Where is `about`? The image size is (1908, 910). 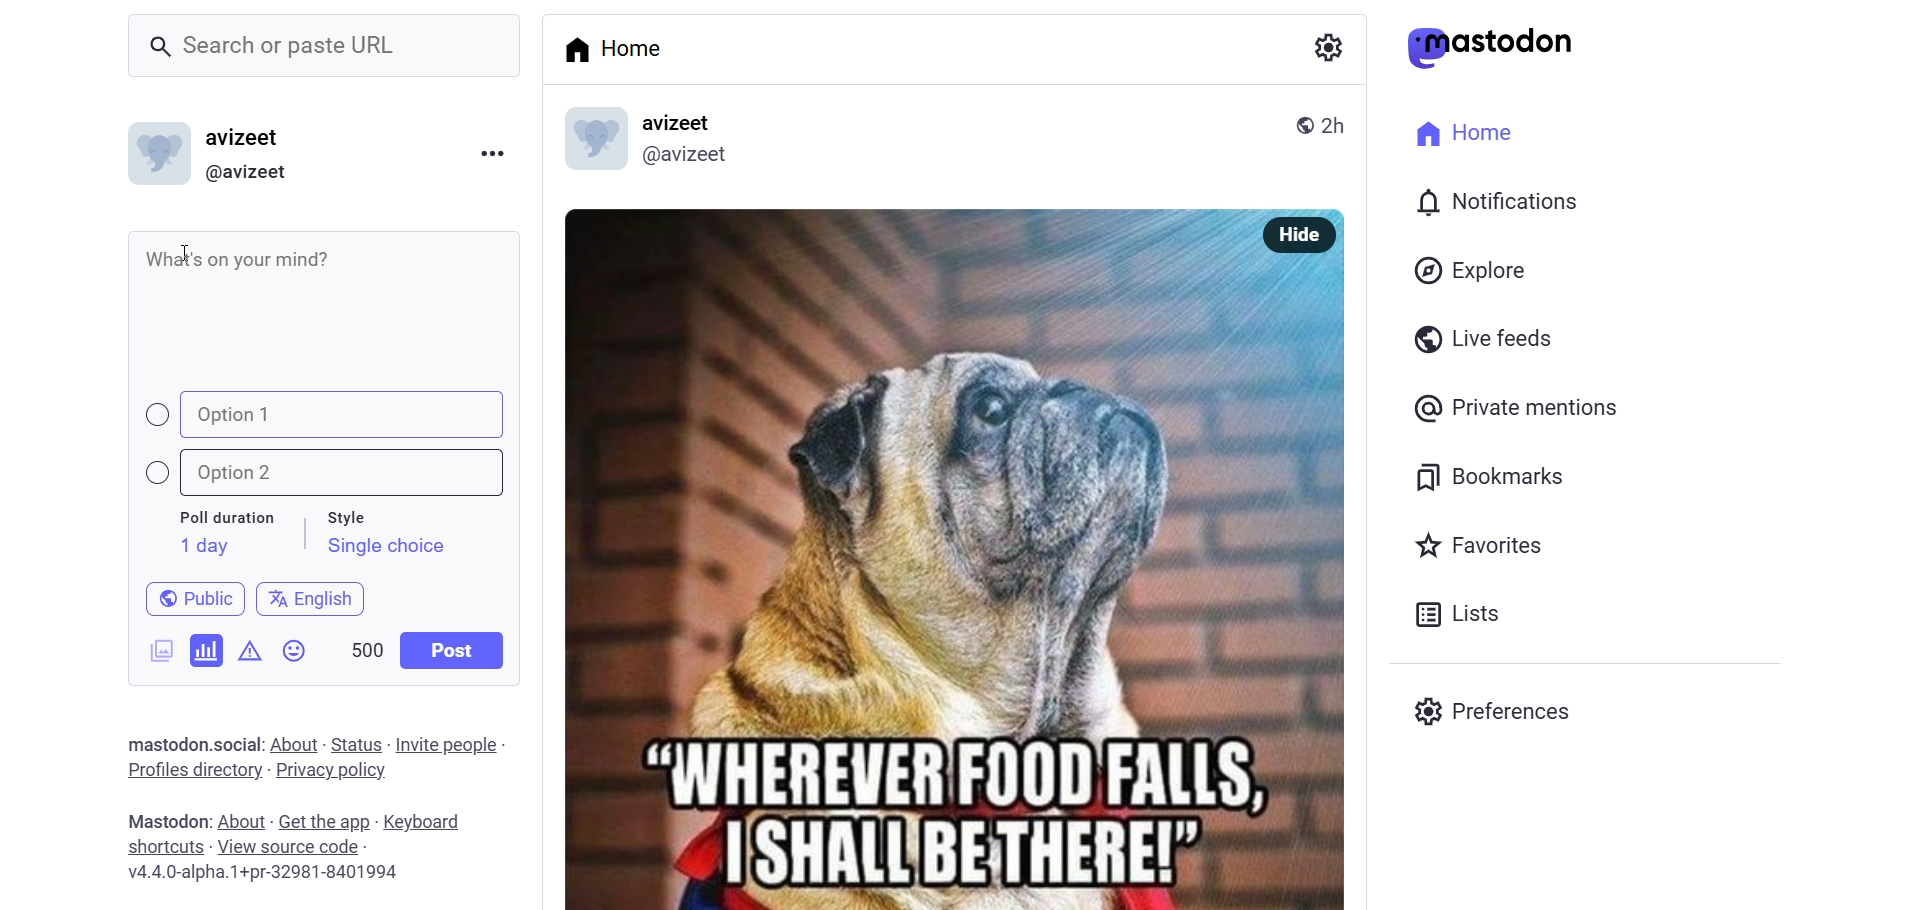 about is located at coordinates (239, 822).